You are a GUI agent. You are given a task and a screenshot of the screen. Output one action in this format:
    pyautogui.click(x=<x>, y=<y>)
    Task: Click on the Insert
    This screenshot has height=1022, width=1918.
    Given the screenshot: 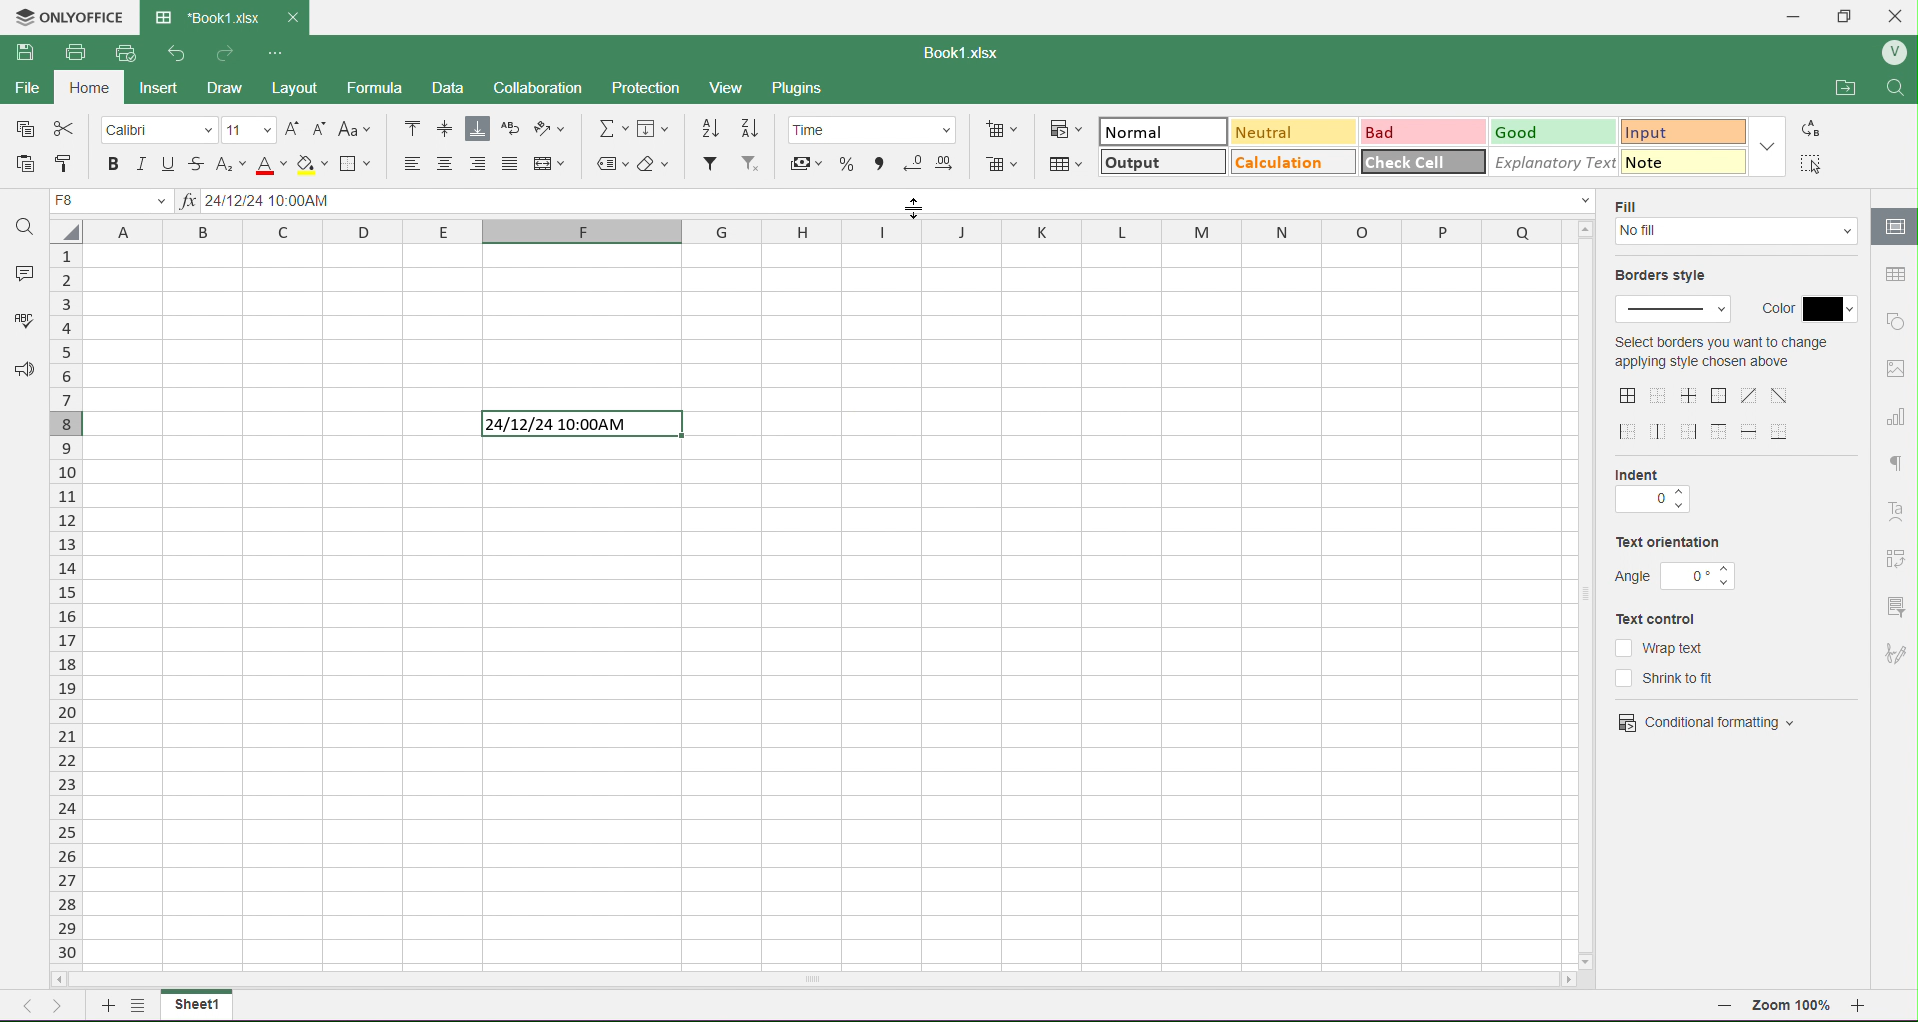 What is the action you would take?
    pyautogui.click(x=172, y=88)
    